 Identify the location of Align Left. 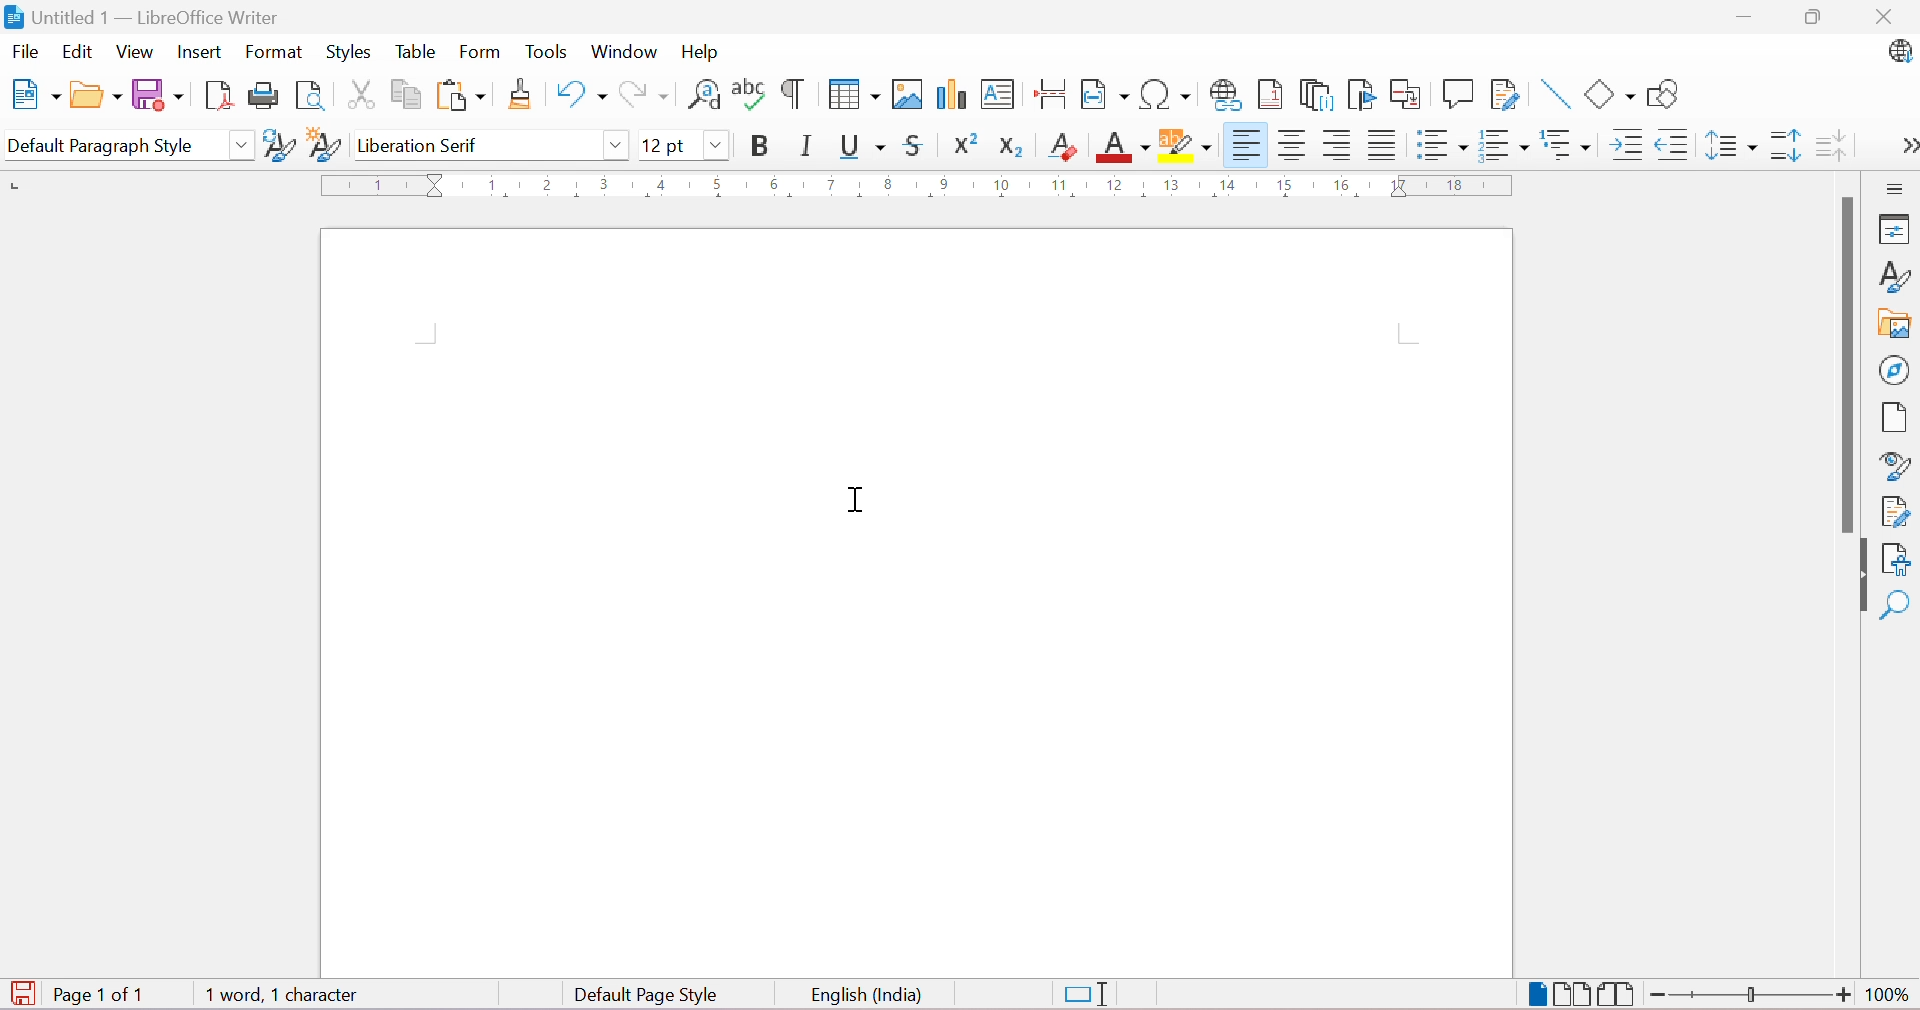
(1243, 146).